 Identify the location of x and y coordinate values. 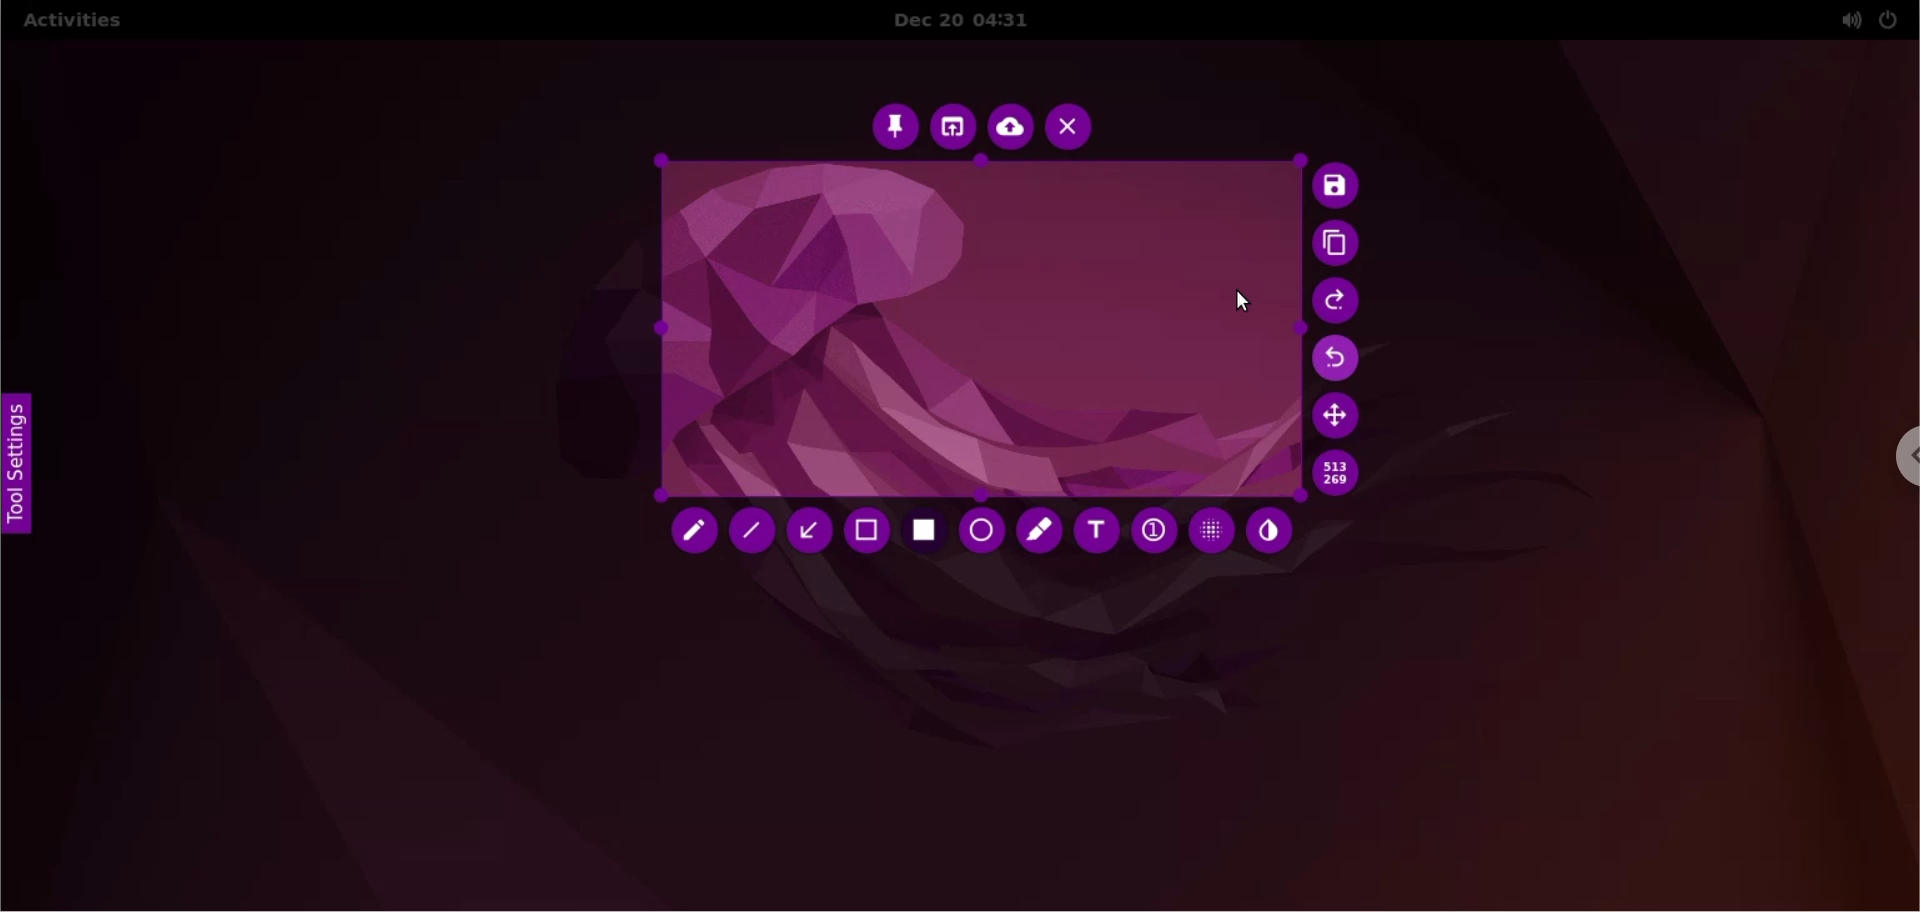
(1341, 476).